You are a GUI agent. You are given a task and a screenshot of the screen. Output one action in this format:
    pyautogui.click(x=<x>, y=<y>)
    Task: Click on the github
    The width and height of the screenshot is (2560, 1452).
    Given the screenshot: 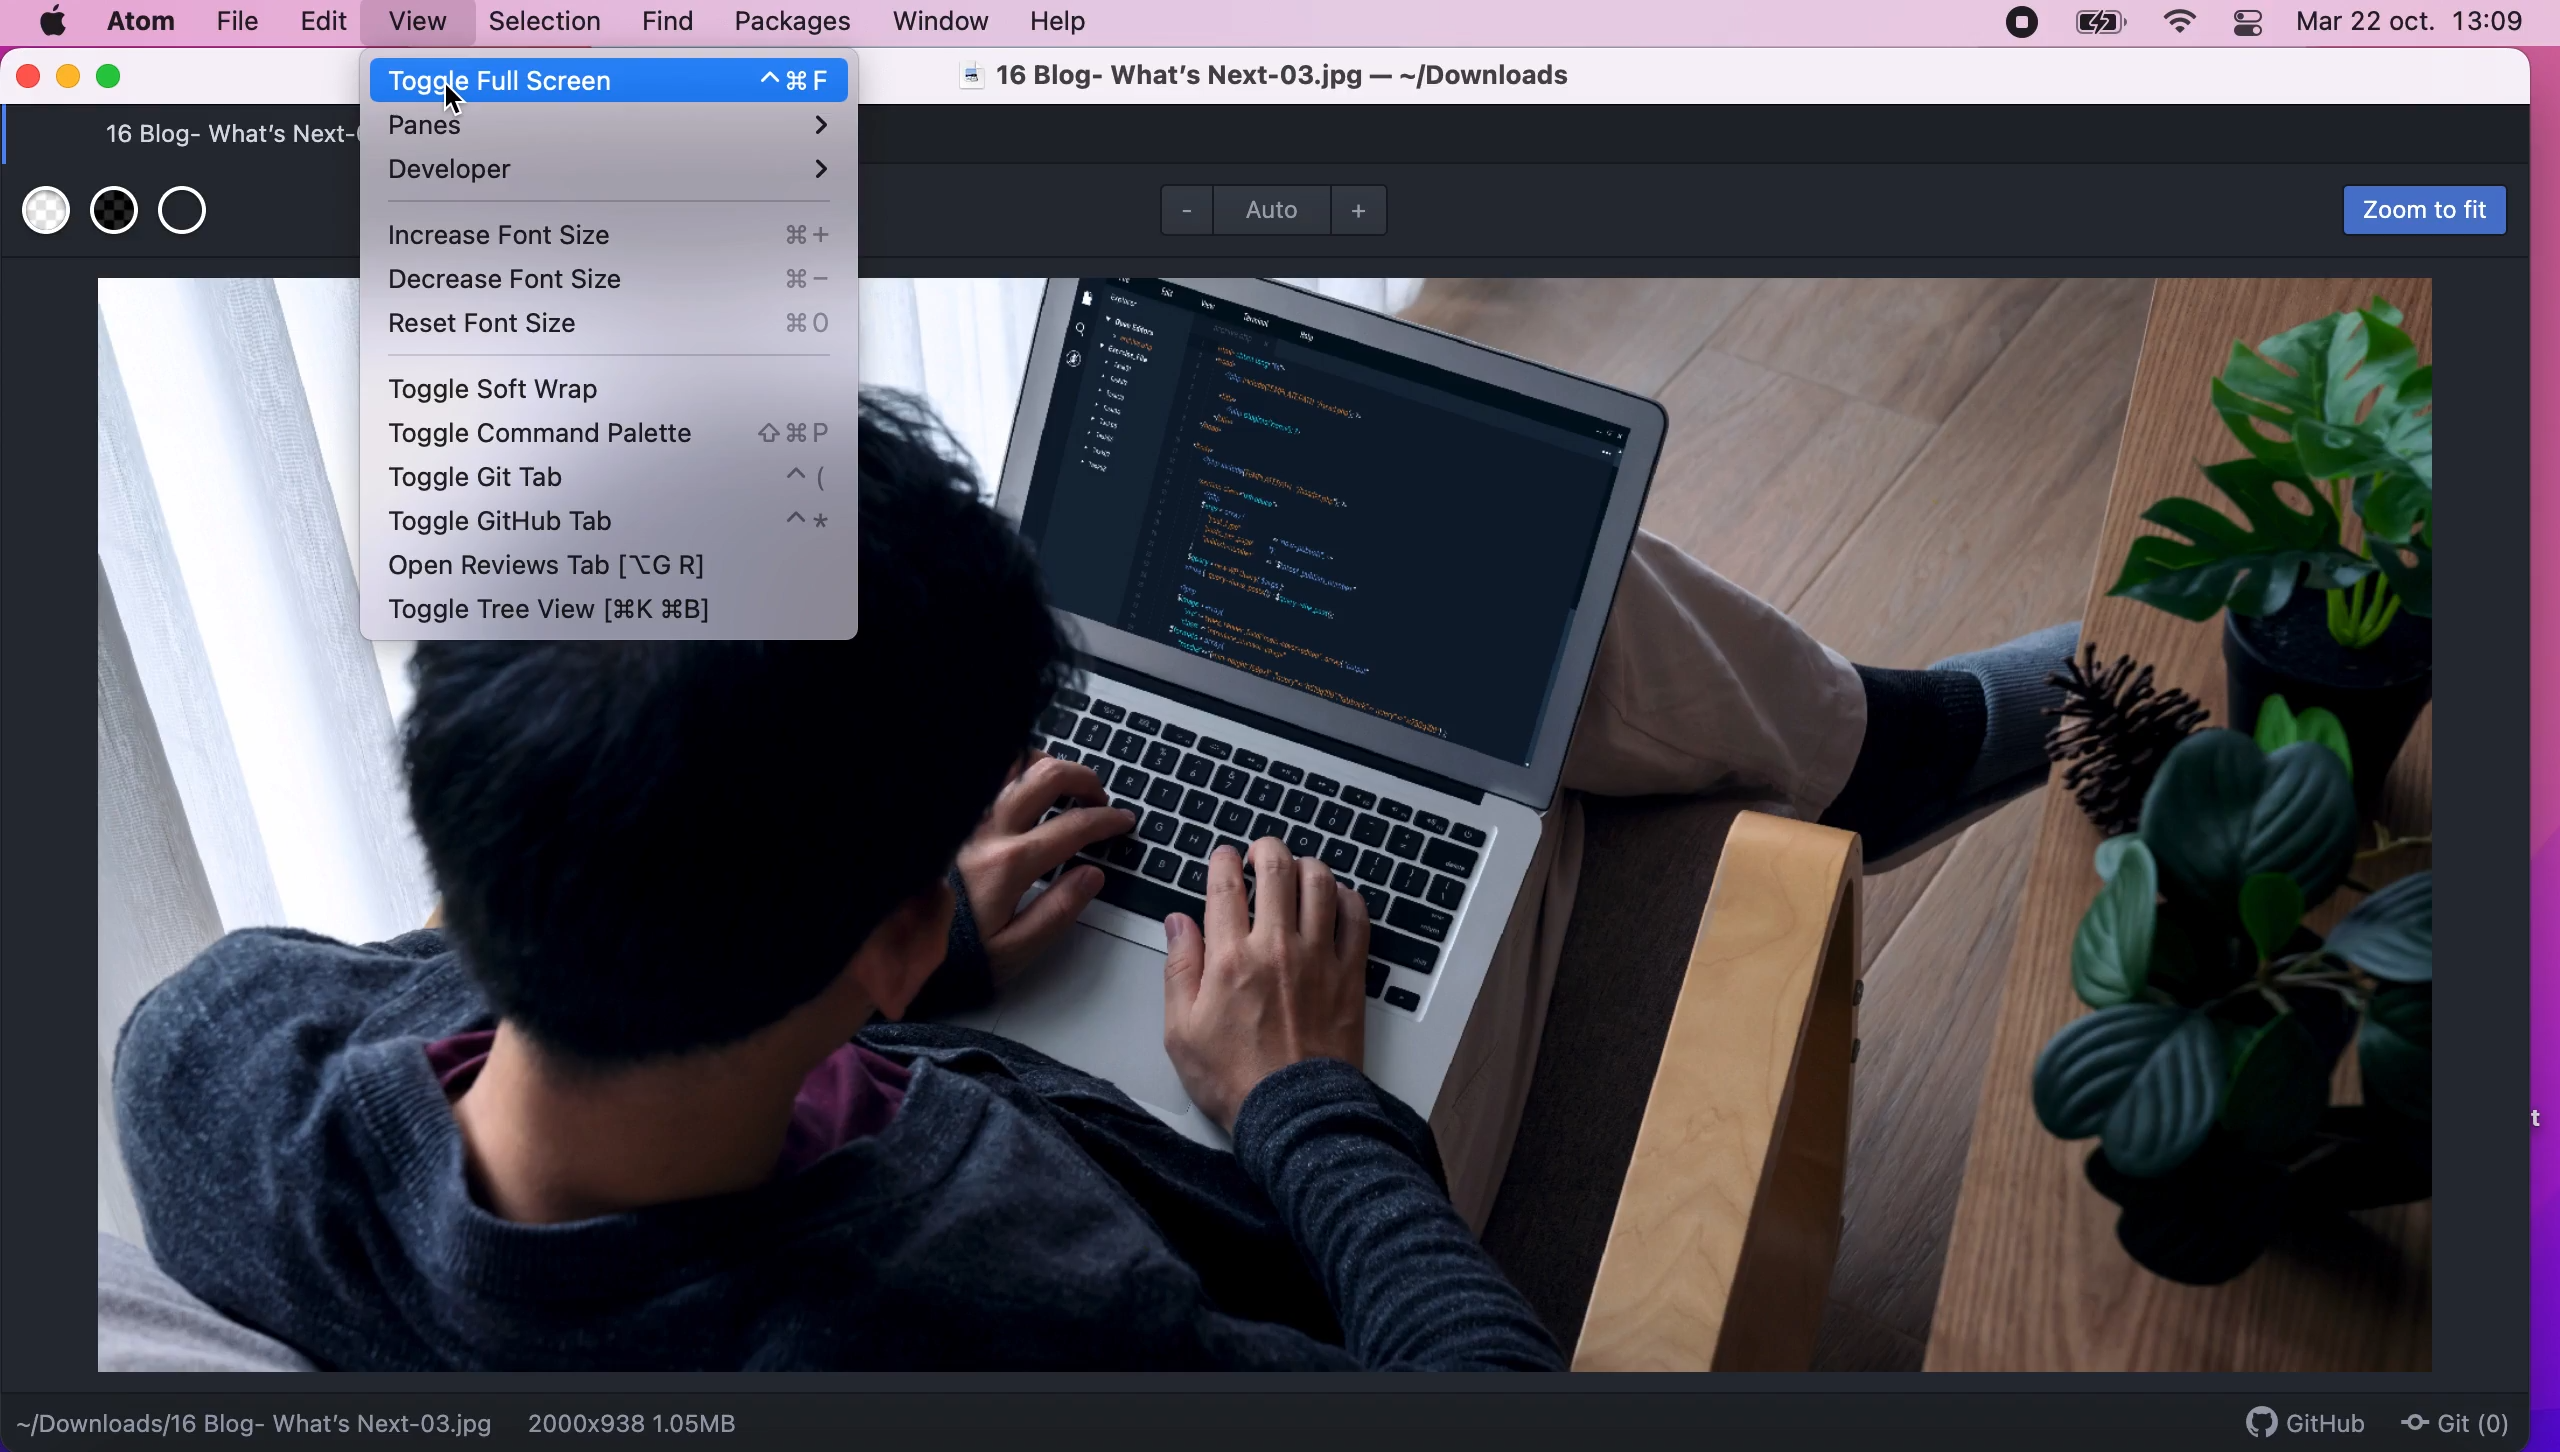 What is the action you would take?
    pyautogui.click(x=2306, y=1421)
    